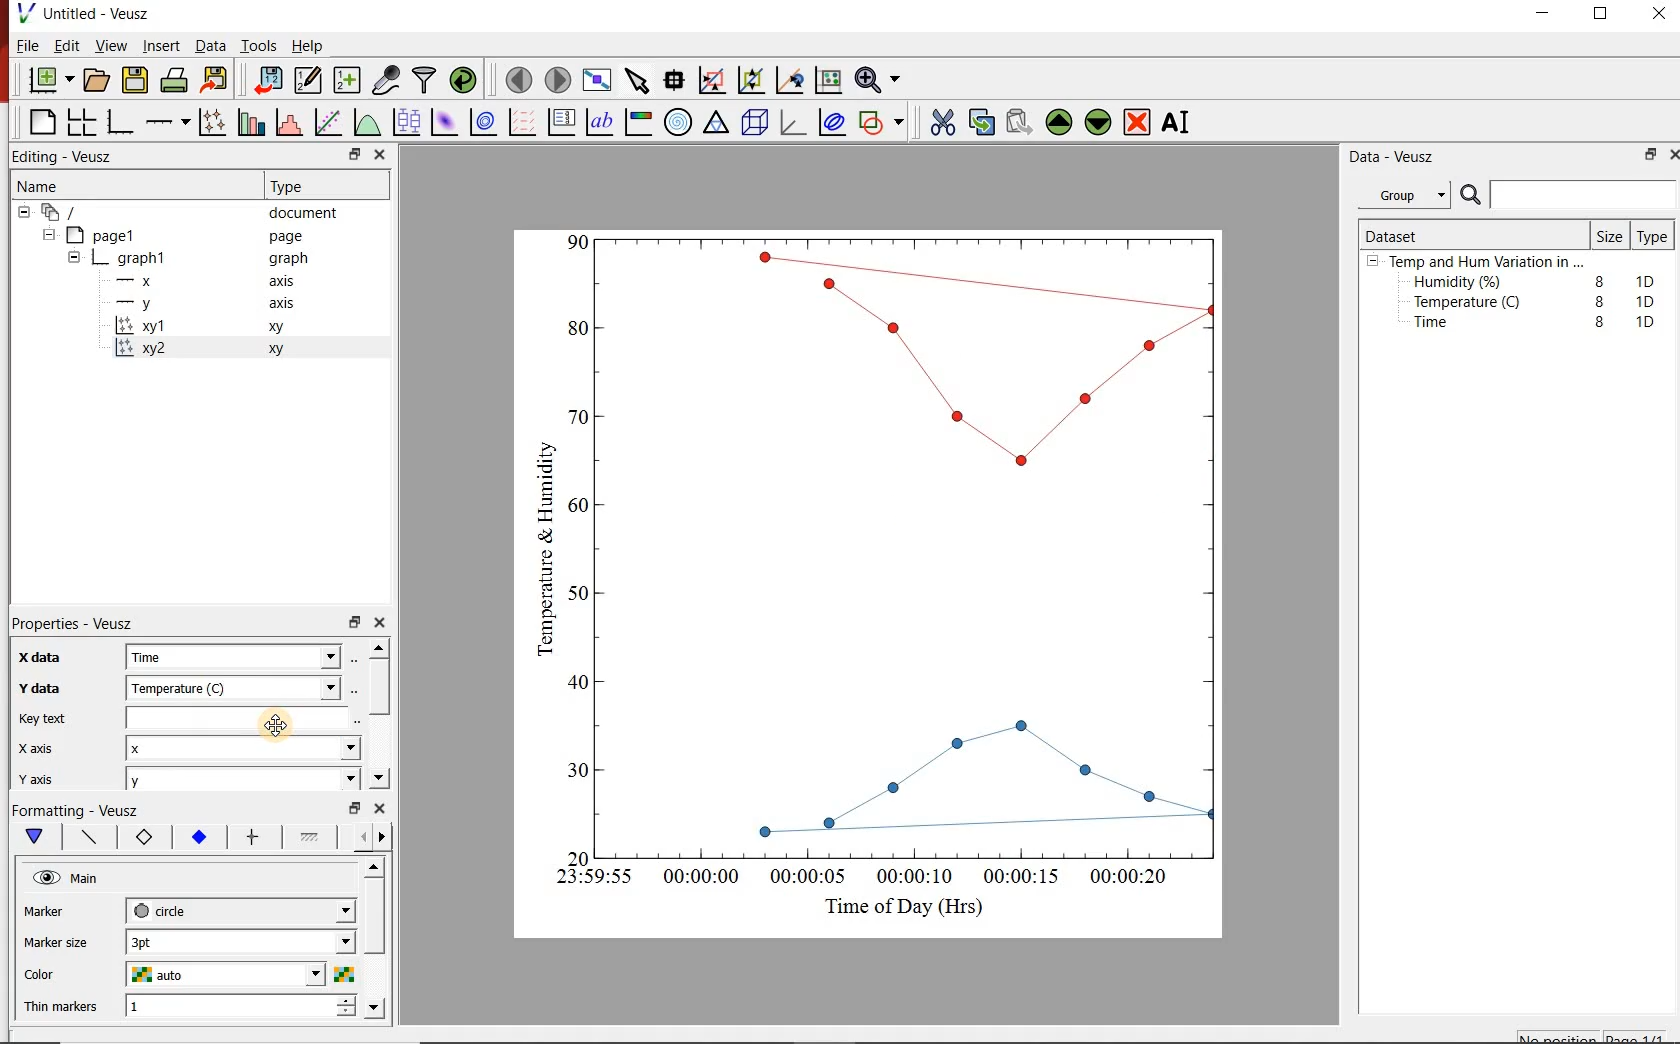  What do you see at coordinates (1180, 122) in the screenshot?
I see `Rename the selected widget` at bounding box center [1180, 122].